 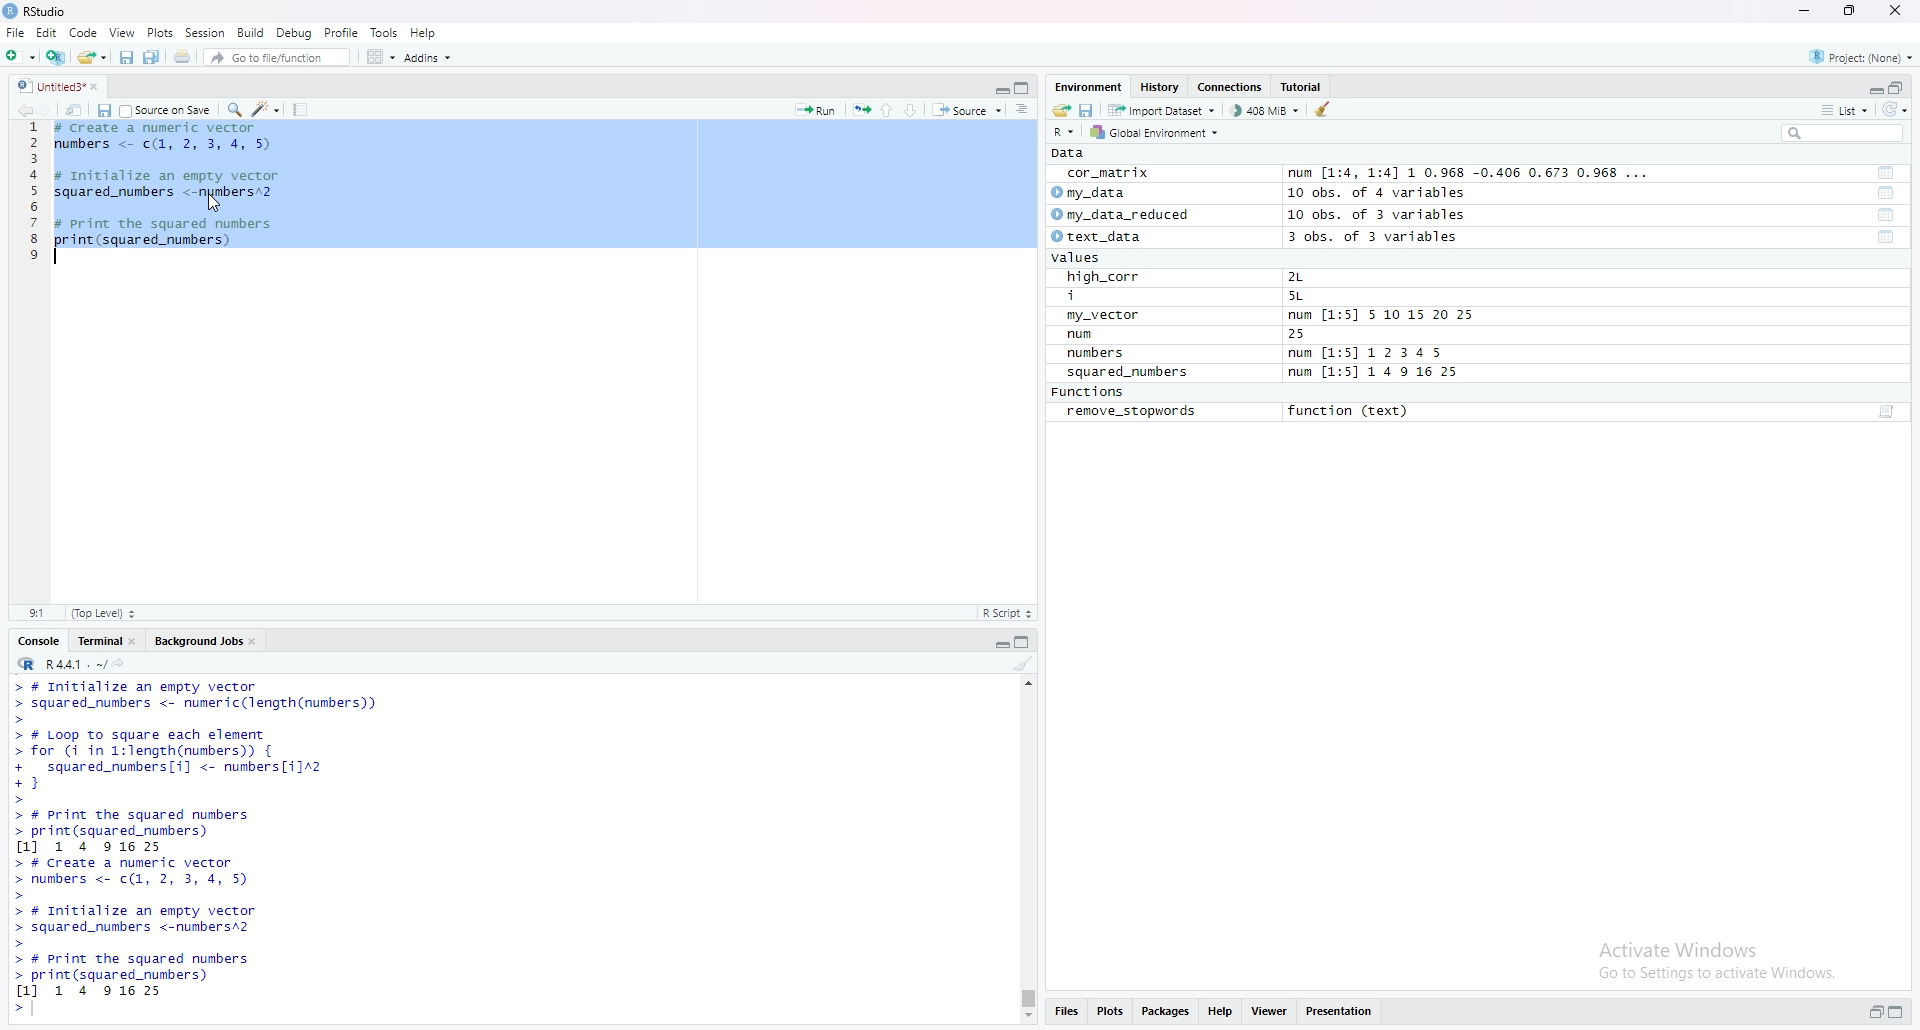 I want to click on Save All open documents, so click(x=152, y=55).